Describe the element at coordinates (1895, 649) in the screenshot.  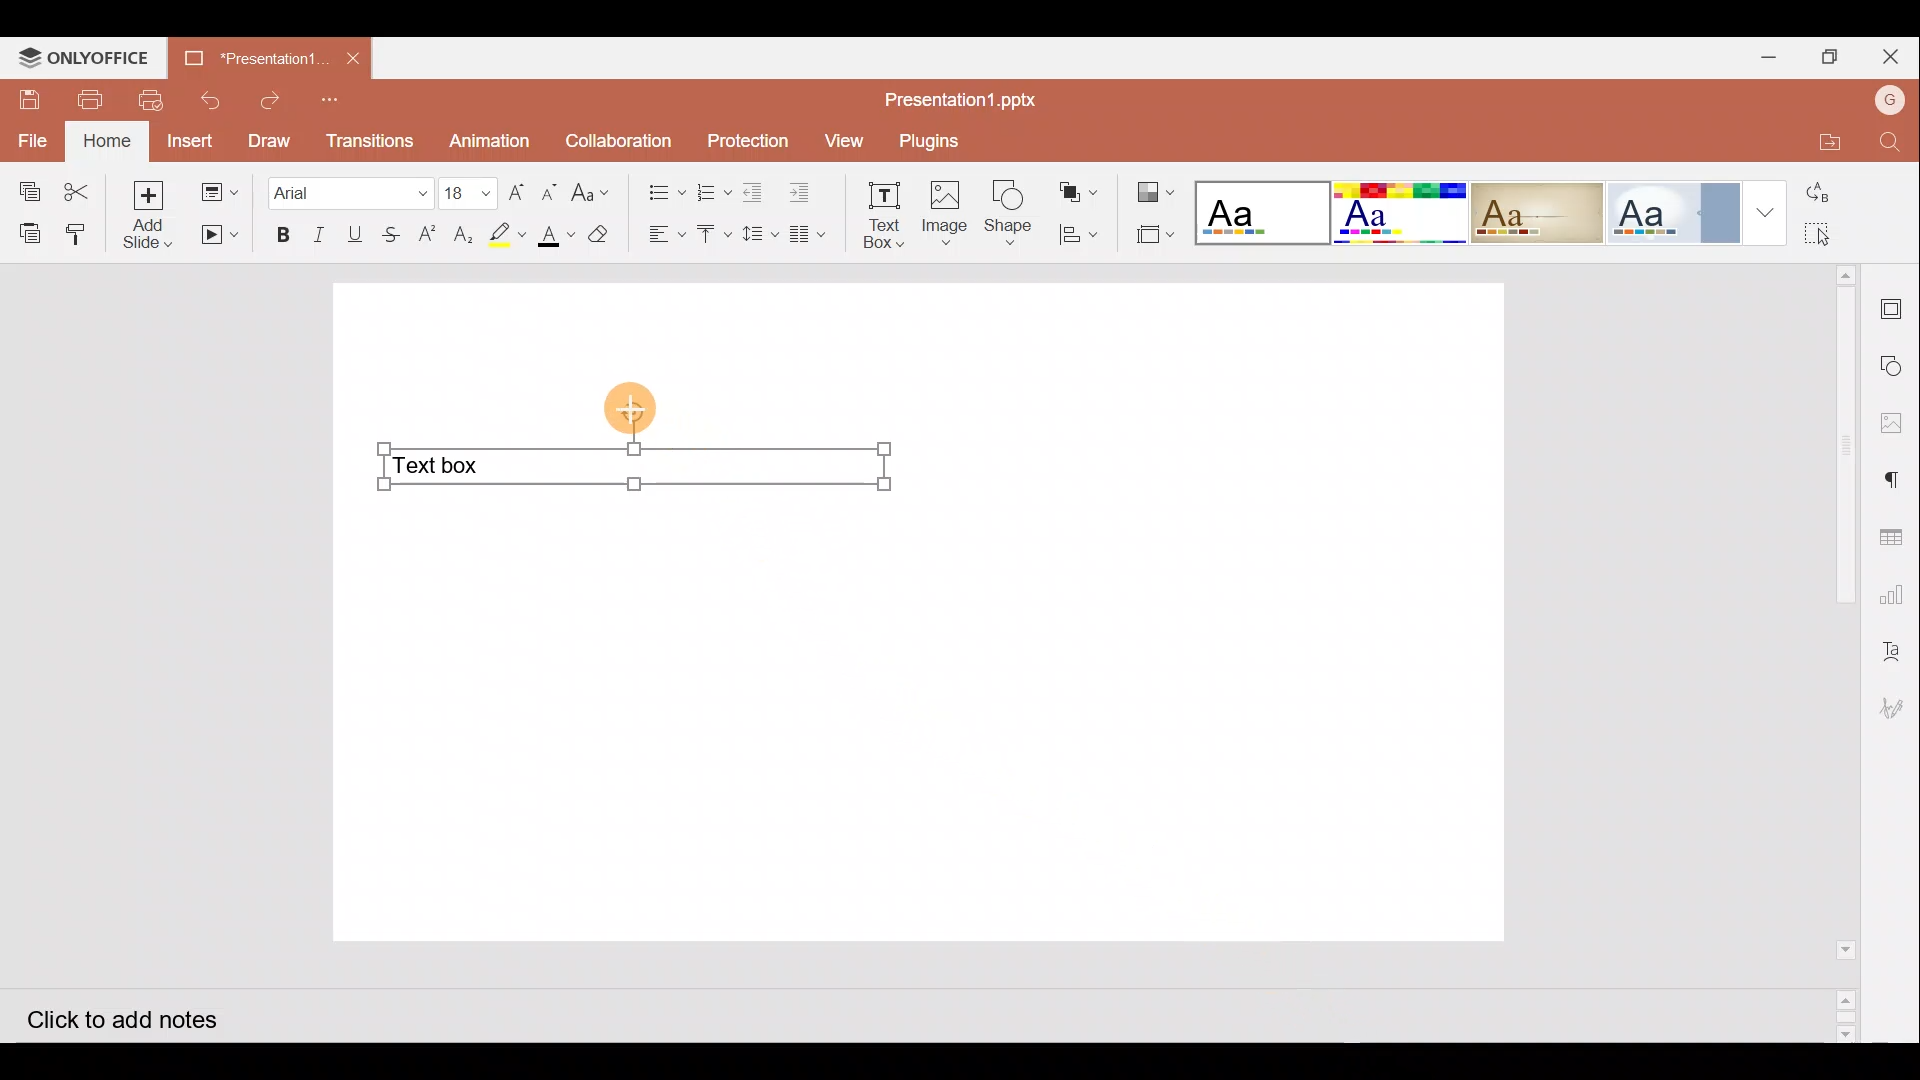
I see `Text Art settings` at that location.